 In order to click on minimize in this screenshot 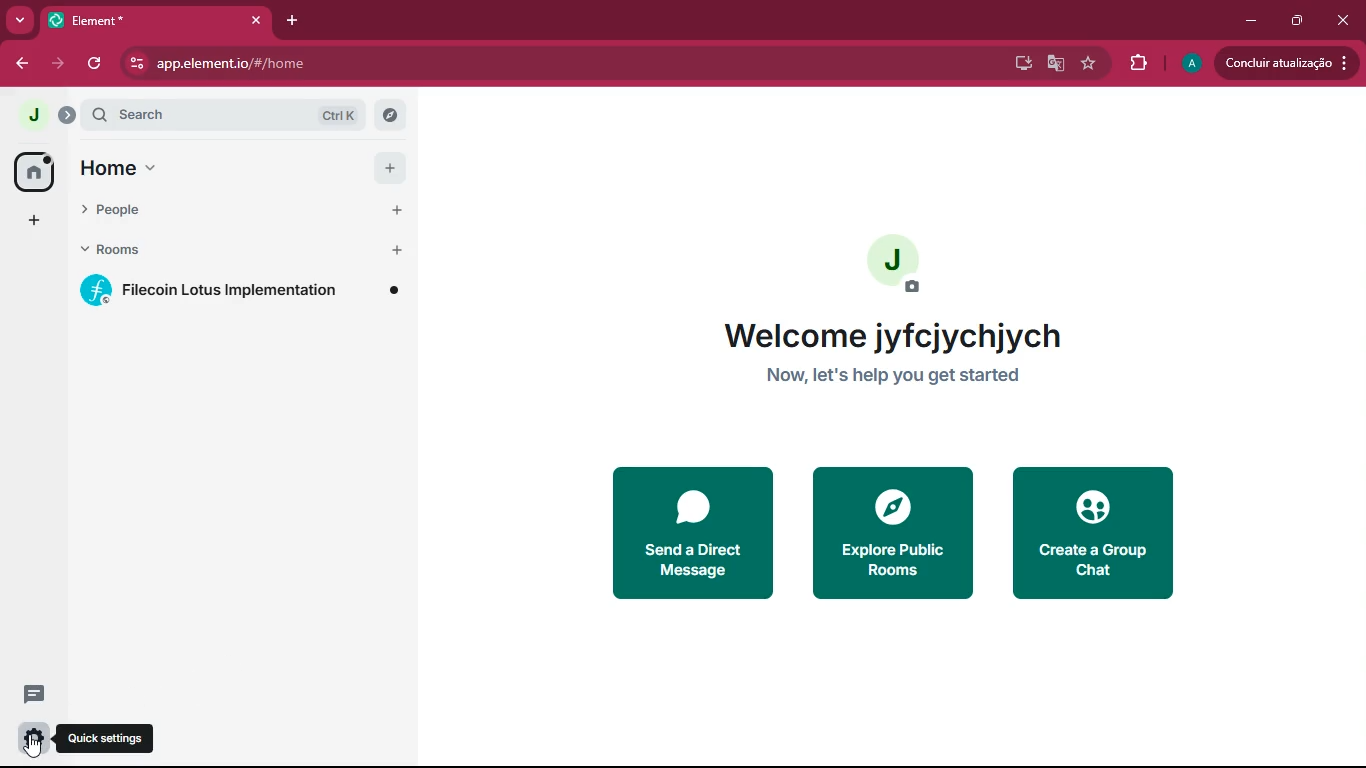, I will do `click(1252, 20)`.